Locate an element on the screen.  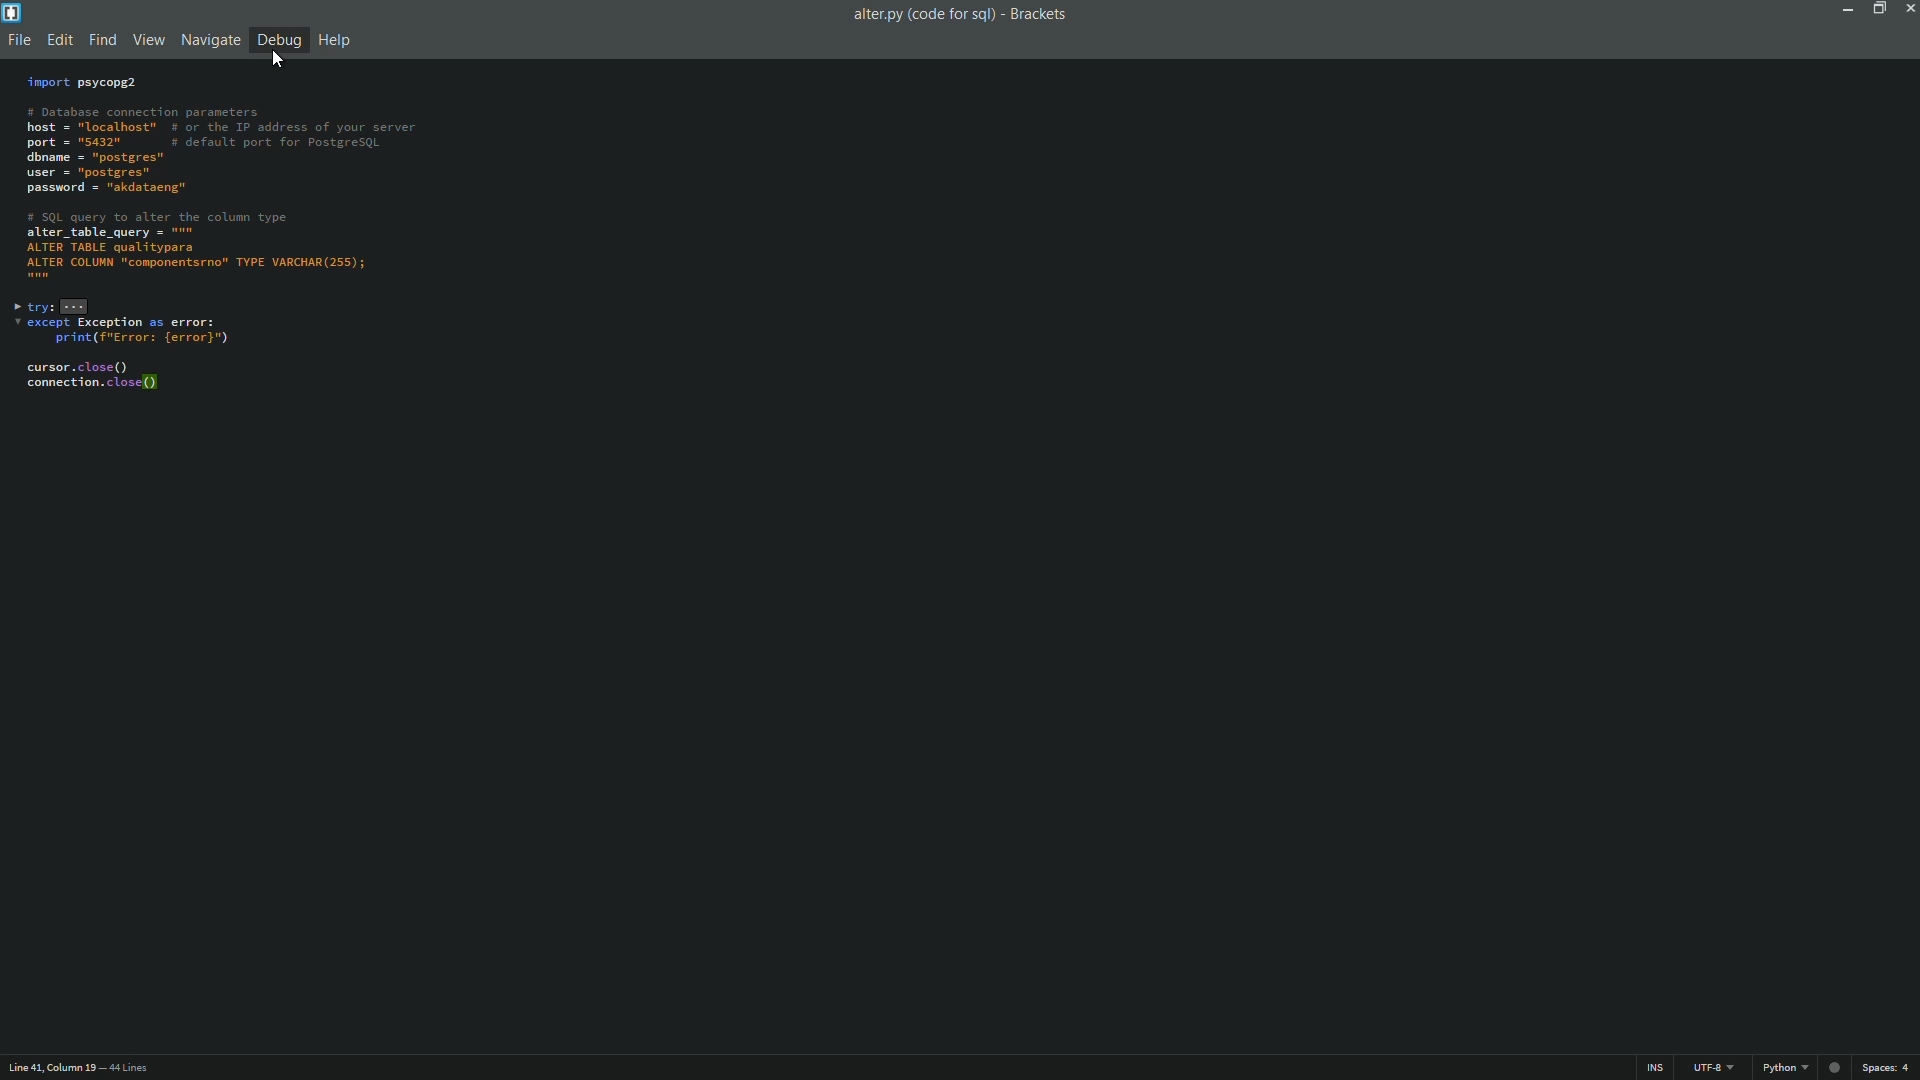
Space is located at coordinates (1890, 1070).